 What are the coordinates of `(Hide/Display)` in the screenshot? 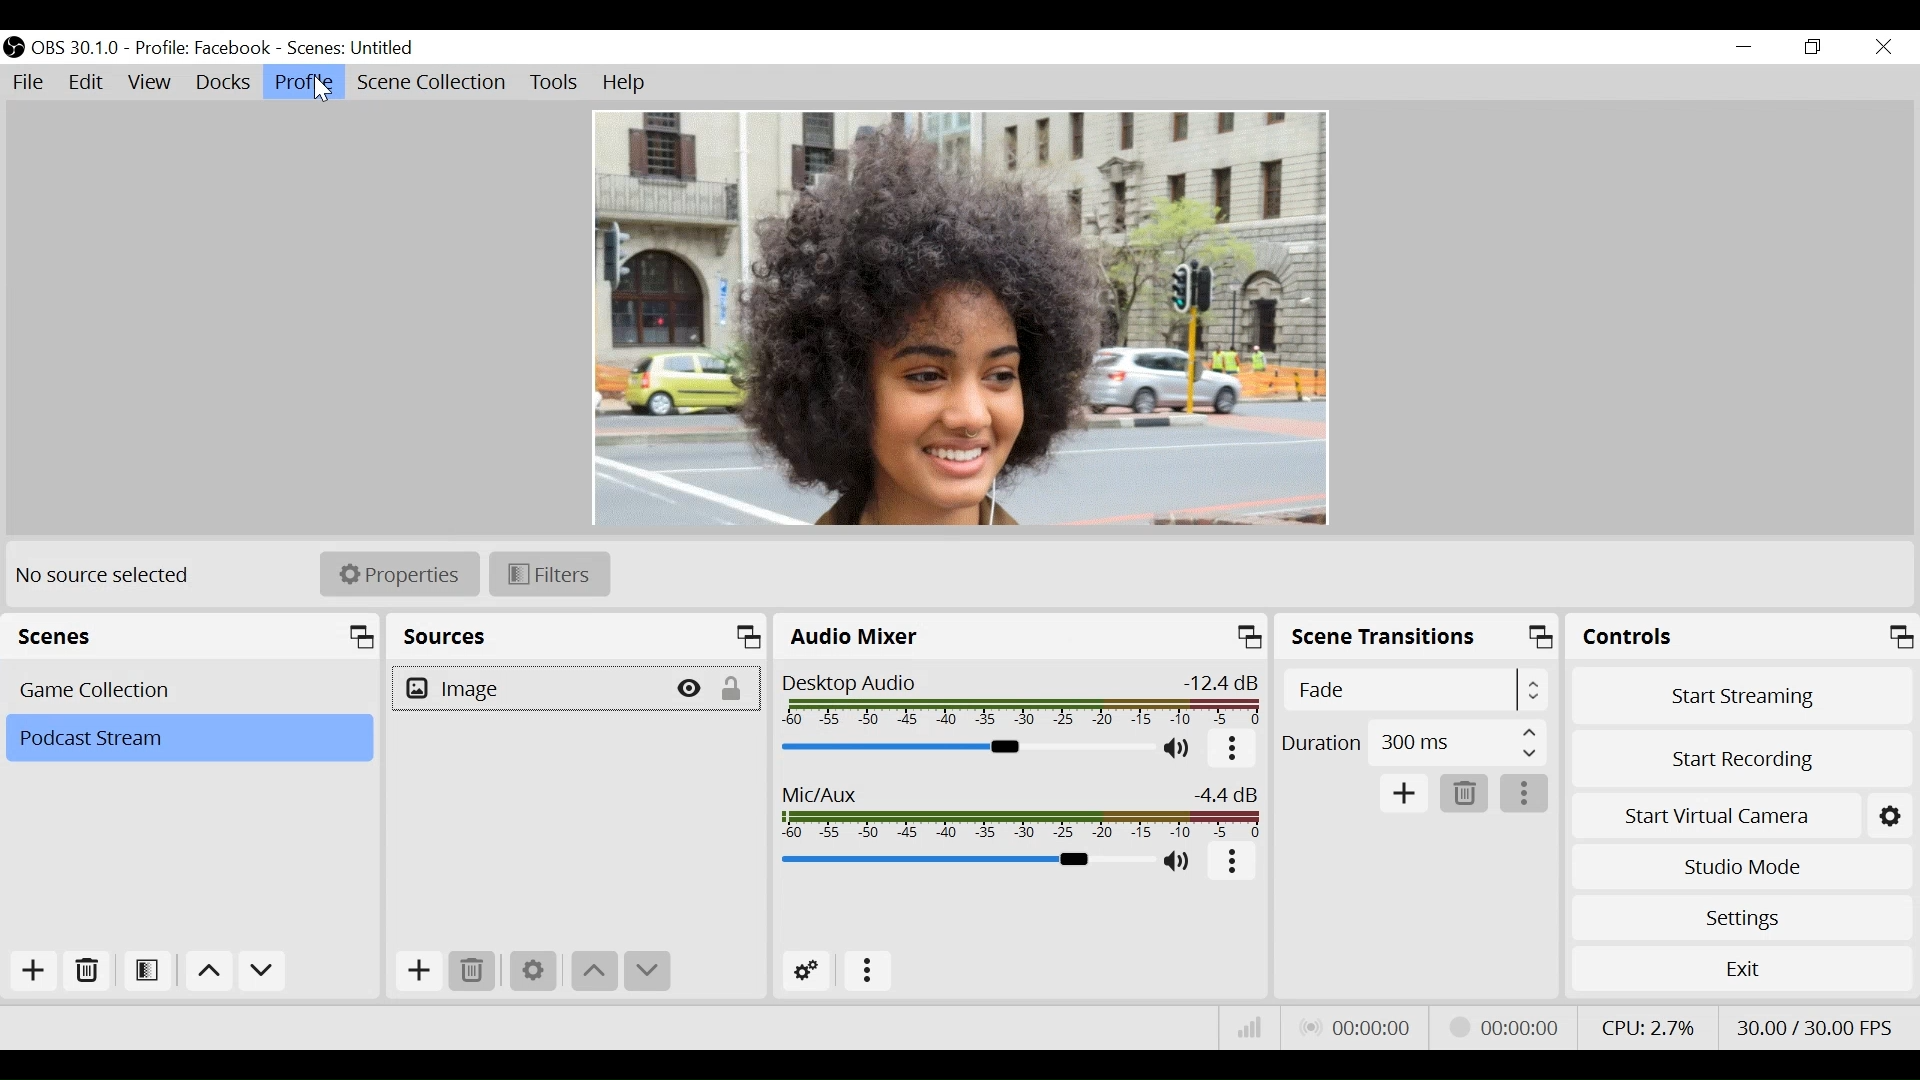 It's located at (693, 689).